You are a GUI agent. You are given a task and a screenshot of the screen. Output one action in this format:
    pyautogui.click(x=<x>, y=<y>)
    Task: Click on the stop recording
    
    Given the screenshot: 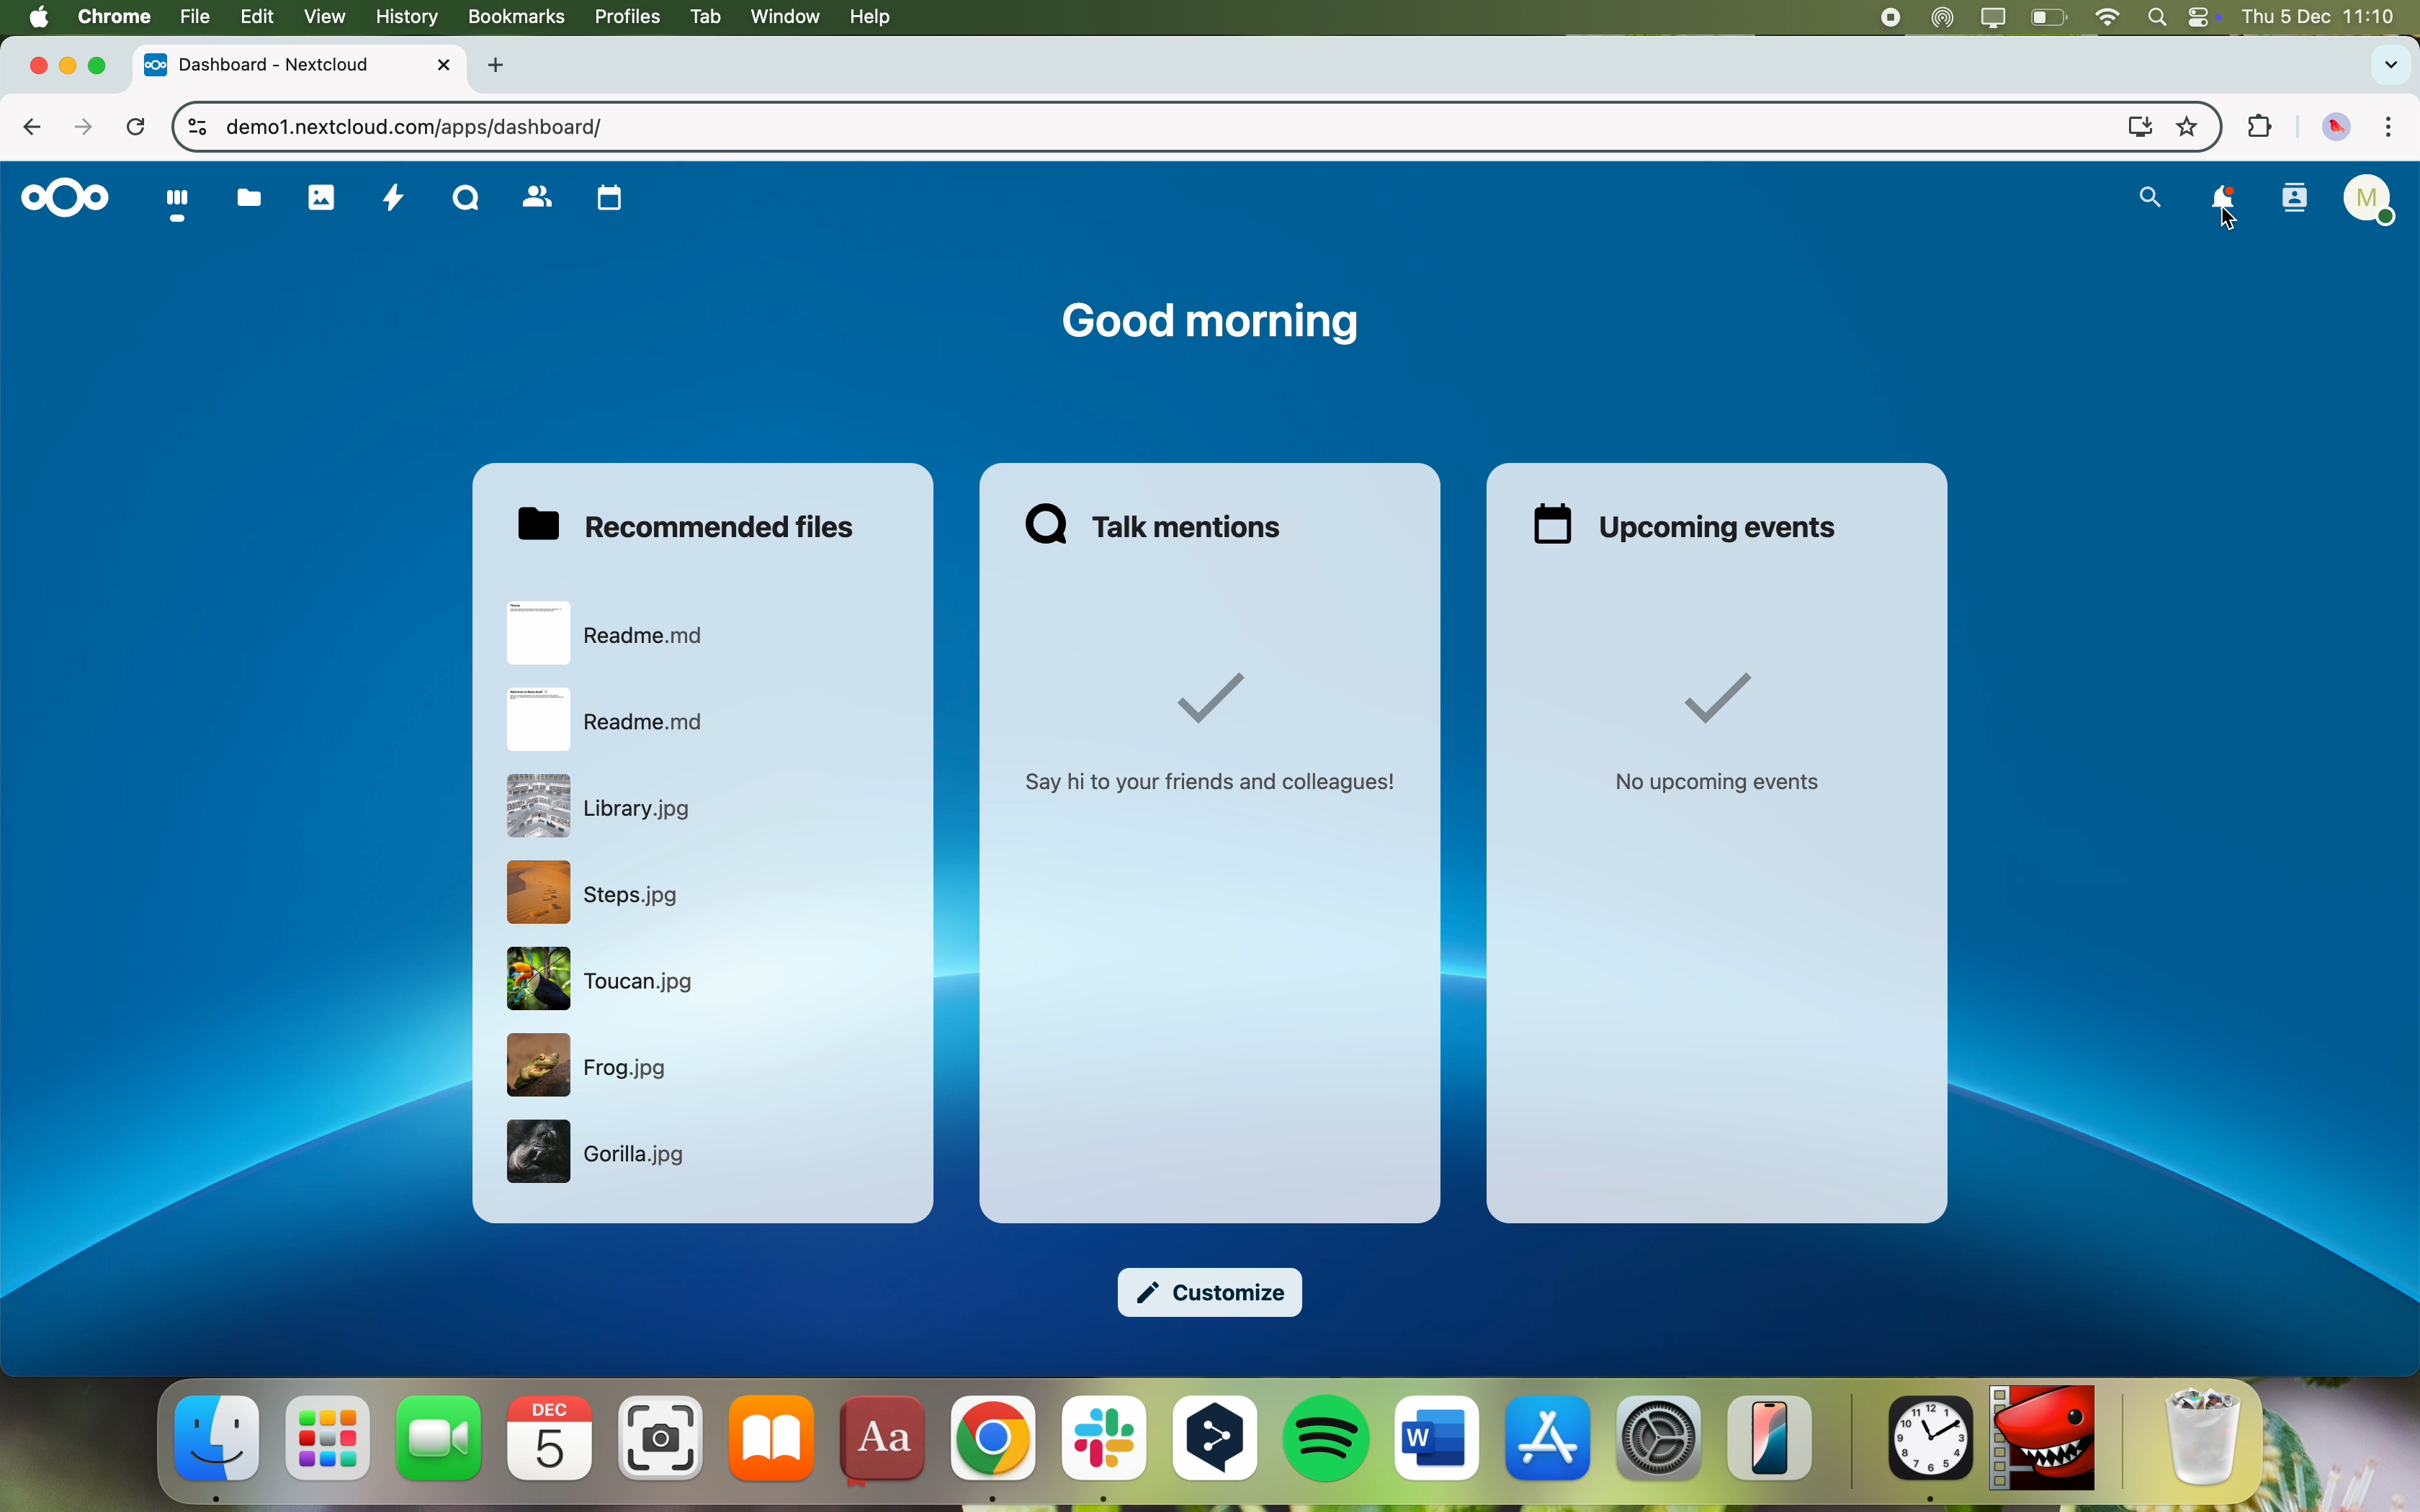 What is the action you would take?
    pyautogui.click(x=1875, y=17)
    